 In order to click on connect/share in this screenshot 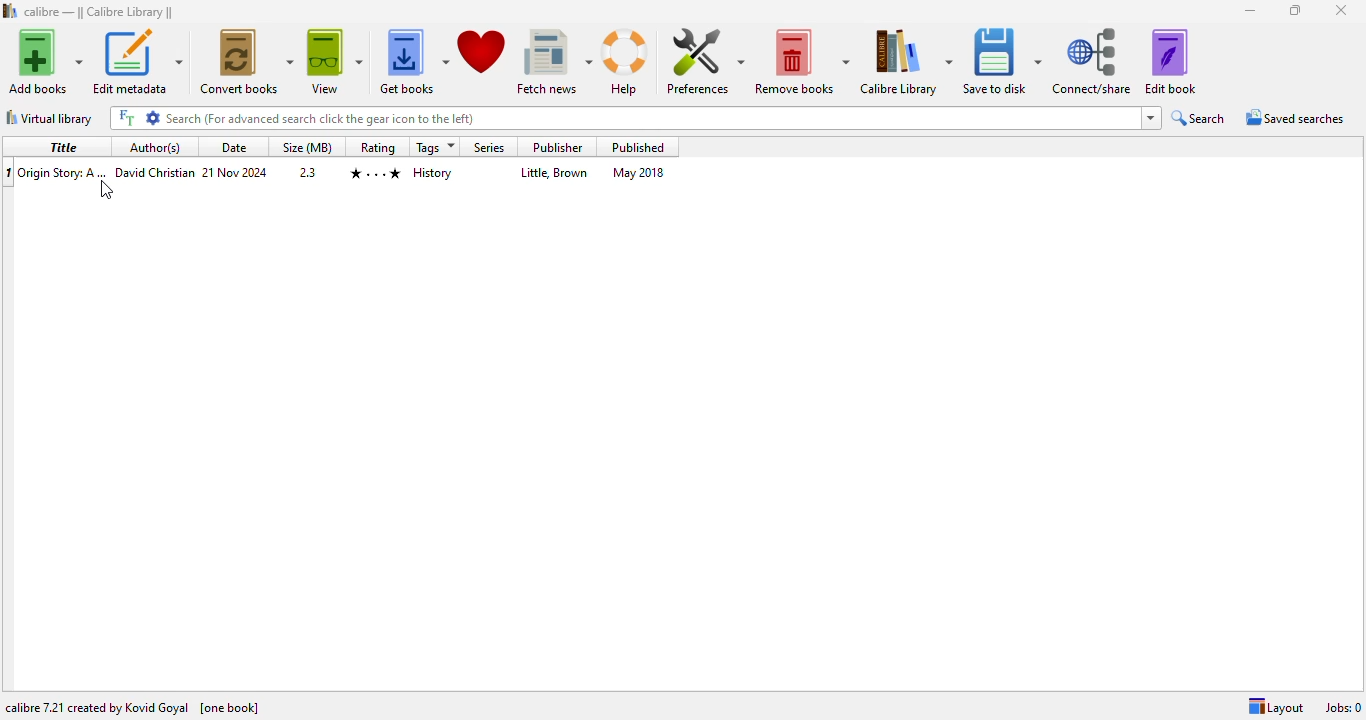, I will do `click(1092, 60)`.